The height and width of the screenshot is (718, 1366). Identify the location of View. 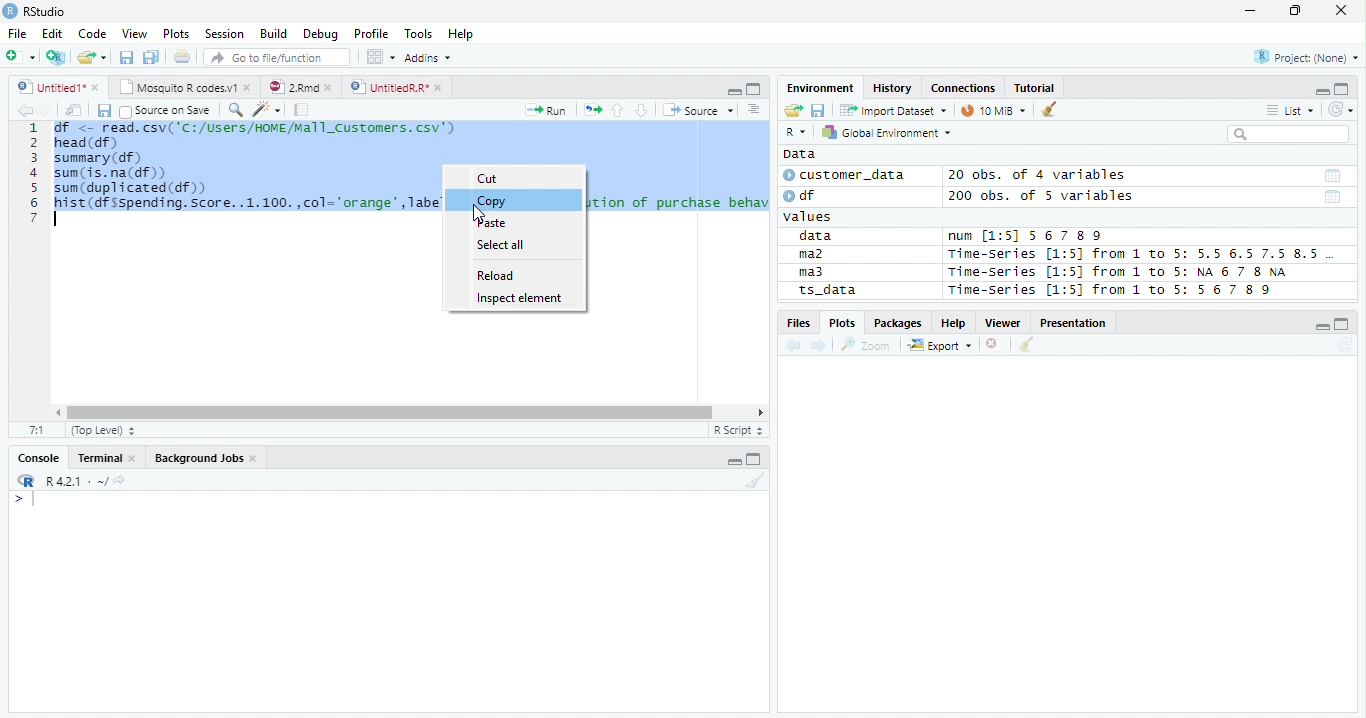
(136, 33).